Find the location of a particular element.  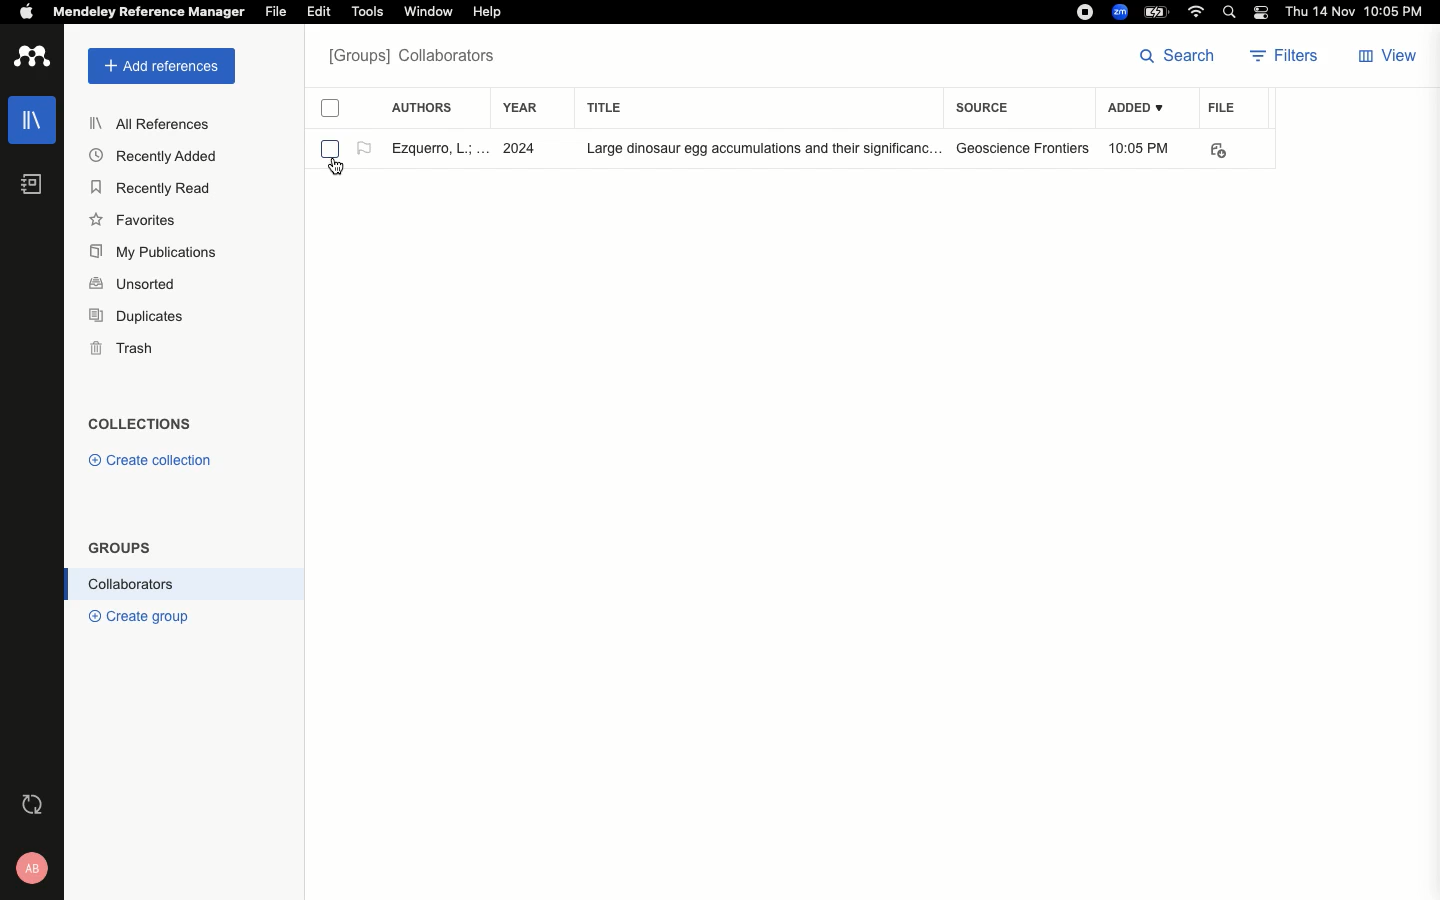

Mendeley reference manager is located at coordinates (150, 12).